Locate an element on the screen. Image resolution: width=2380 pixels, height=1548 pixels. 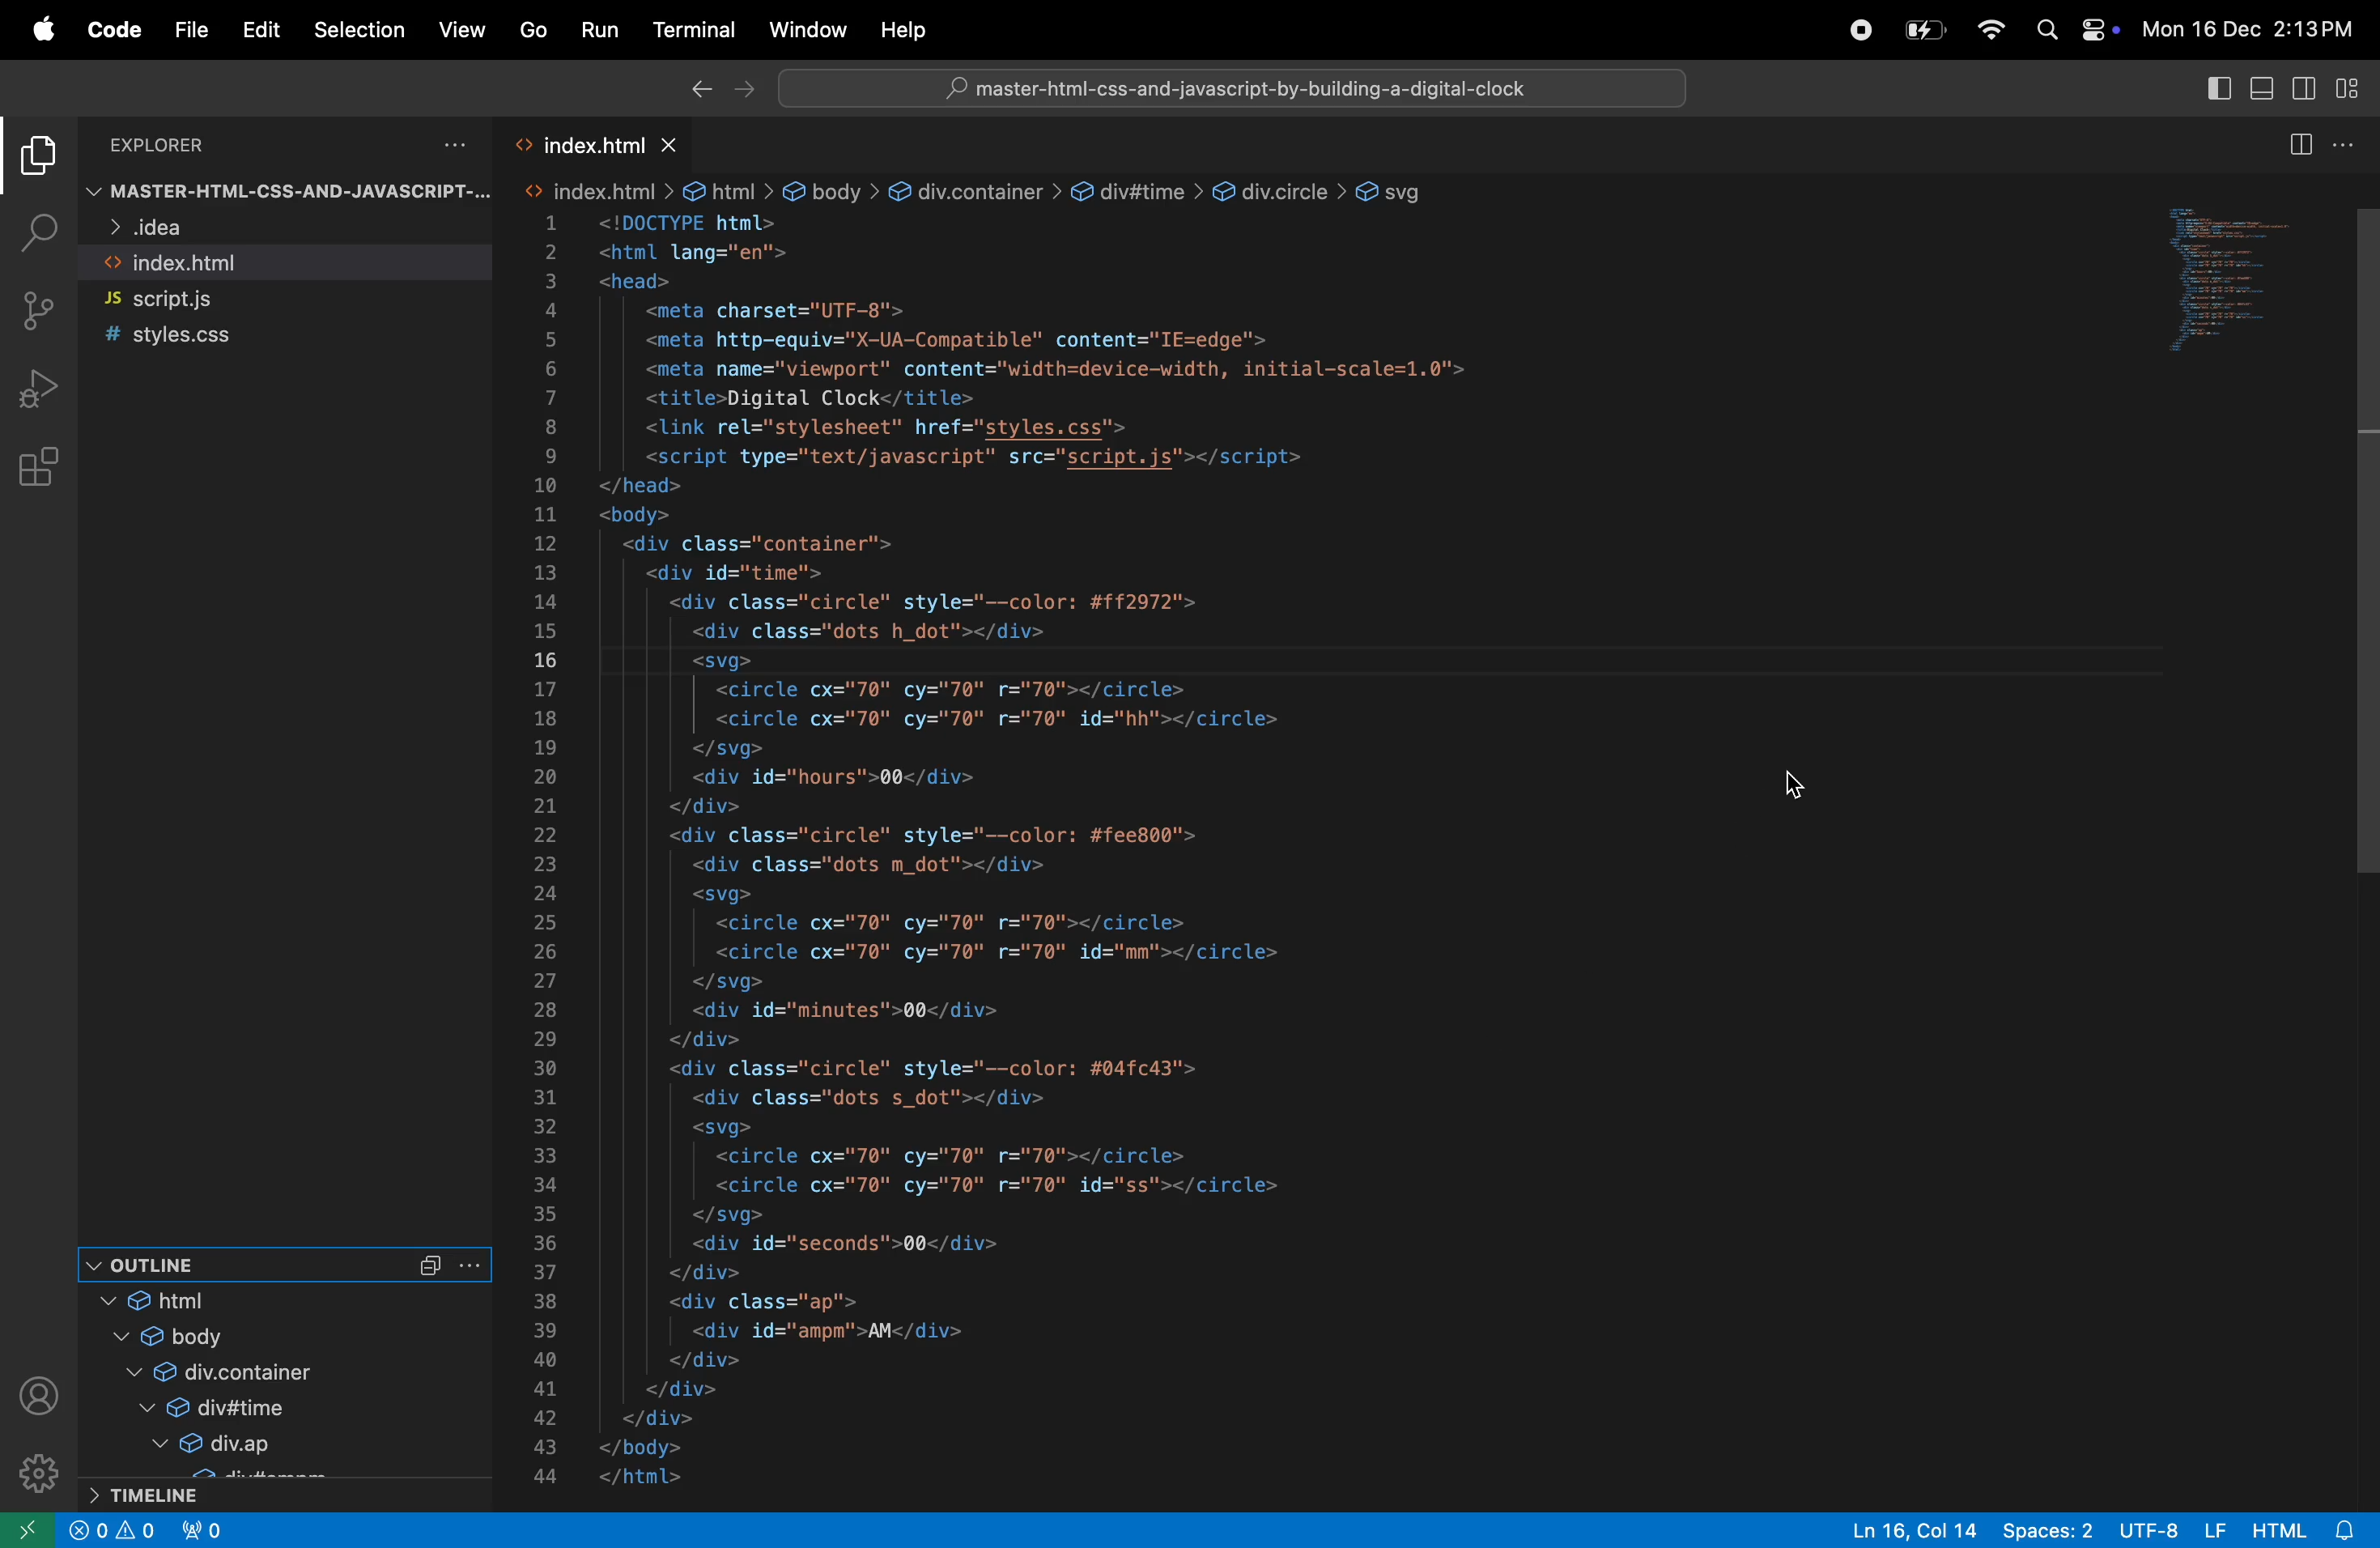
record is located at coordinates (1852, 29).